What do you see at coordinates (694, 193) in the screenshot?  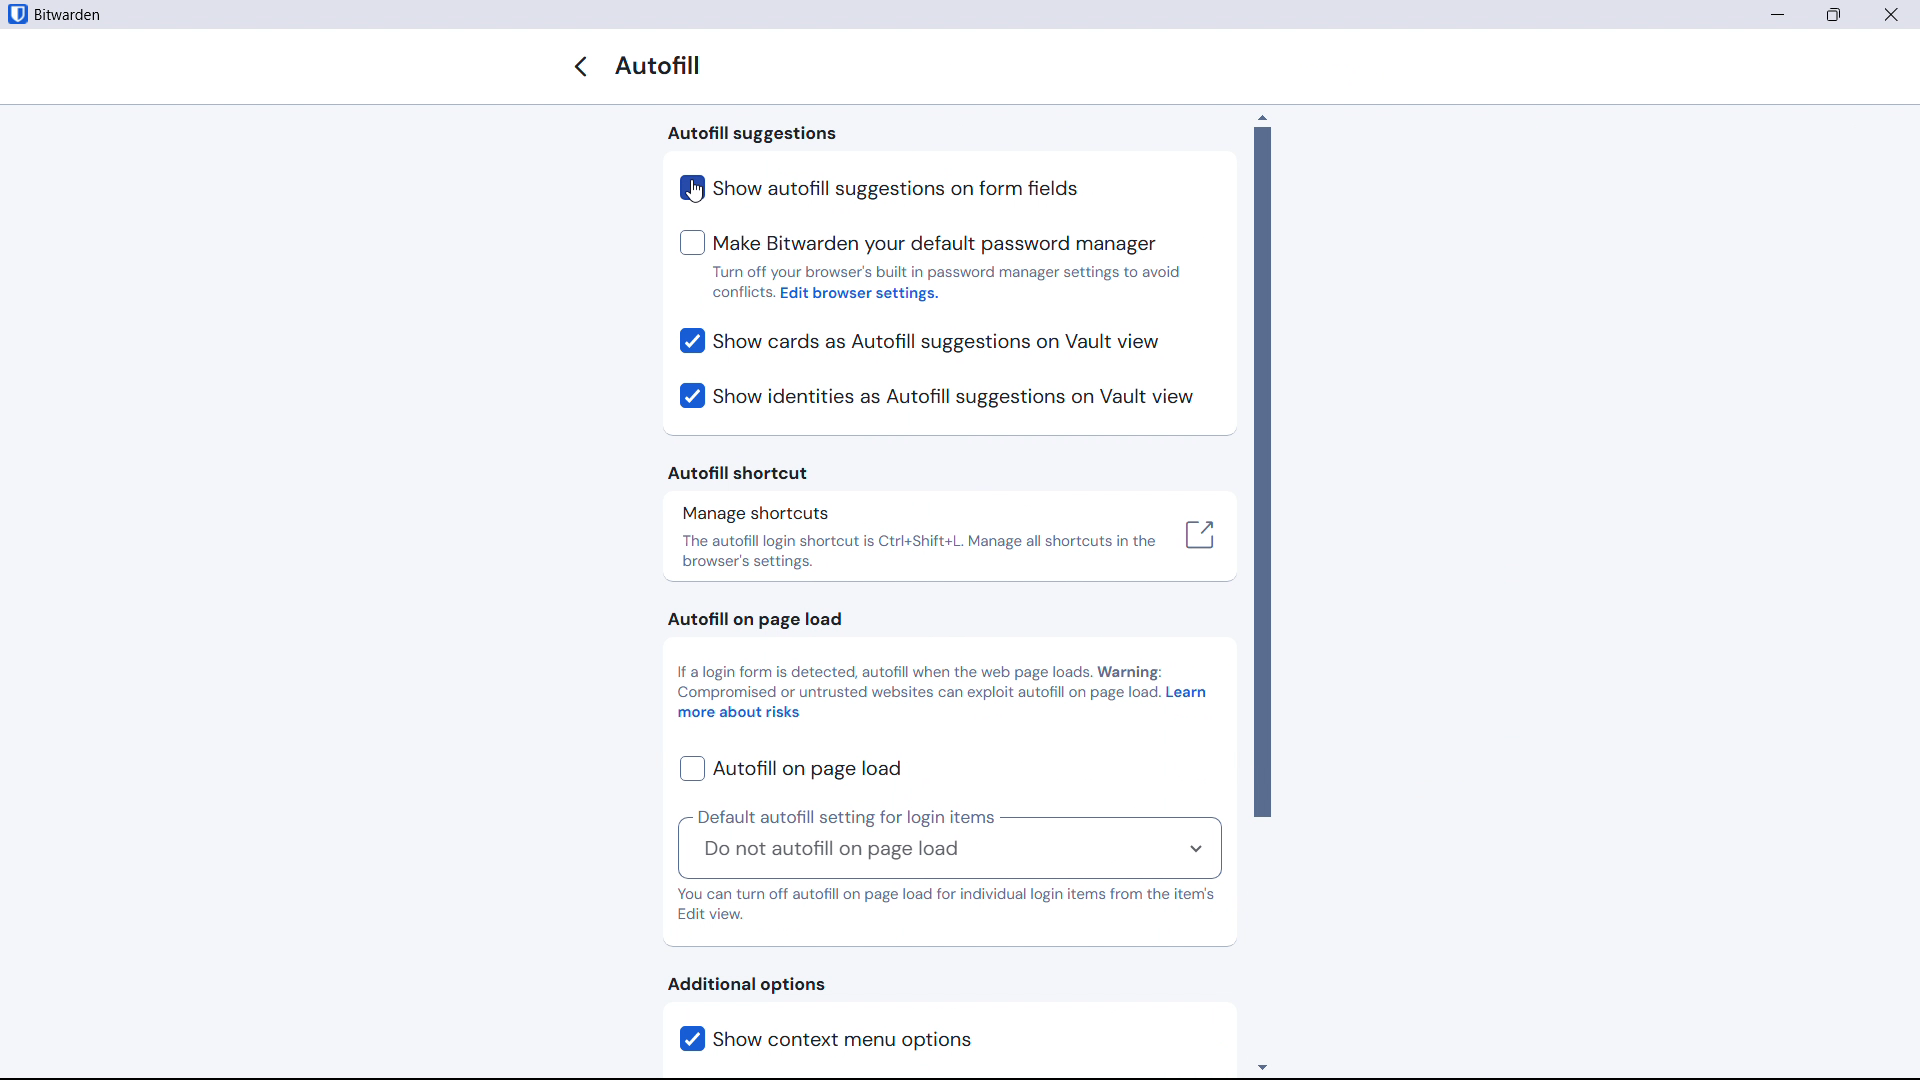 I see `cursor` at bounding box center [694, 193].